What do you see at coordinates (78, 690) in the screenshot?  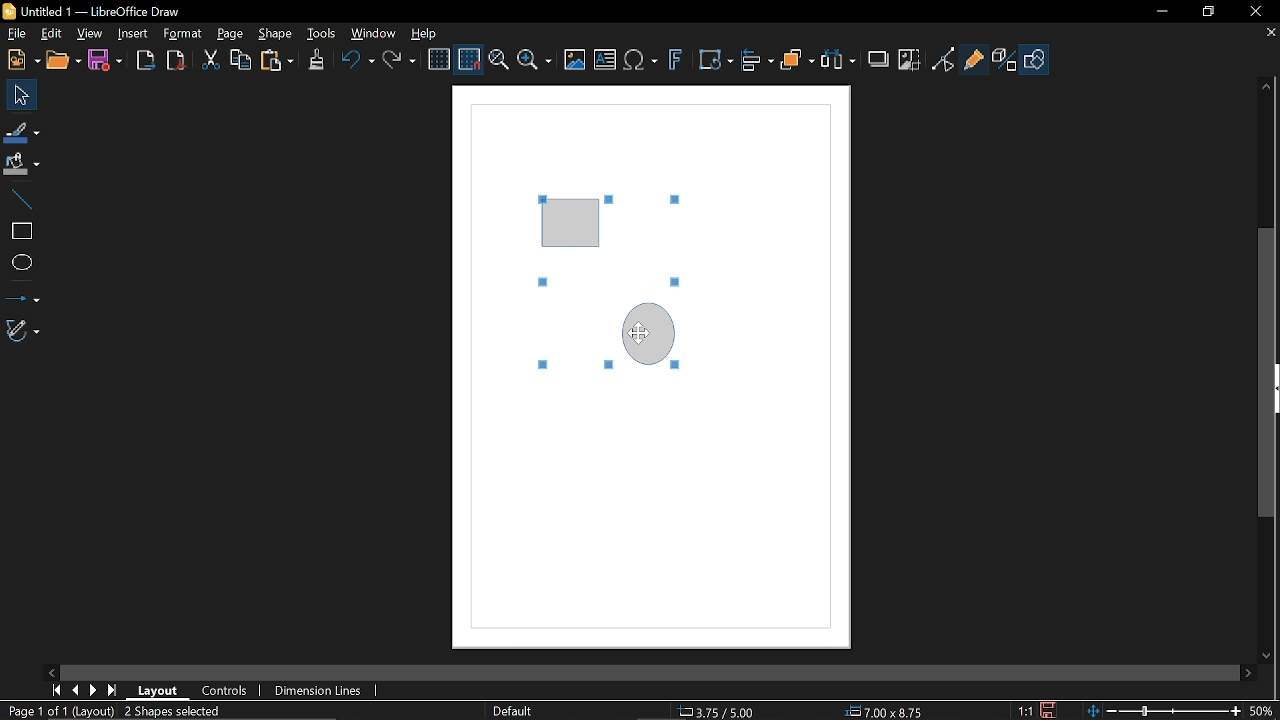 I see `Previous page` at bounding box center [78, 690].